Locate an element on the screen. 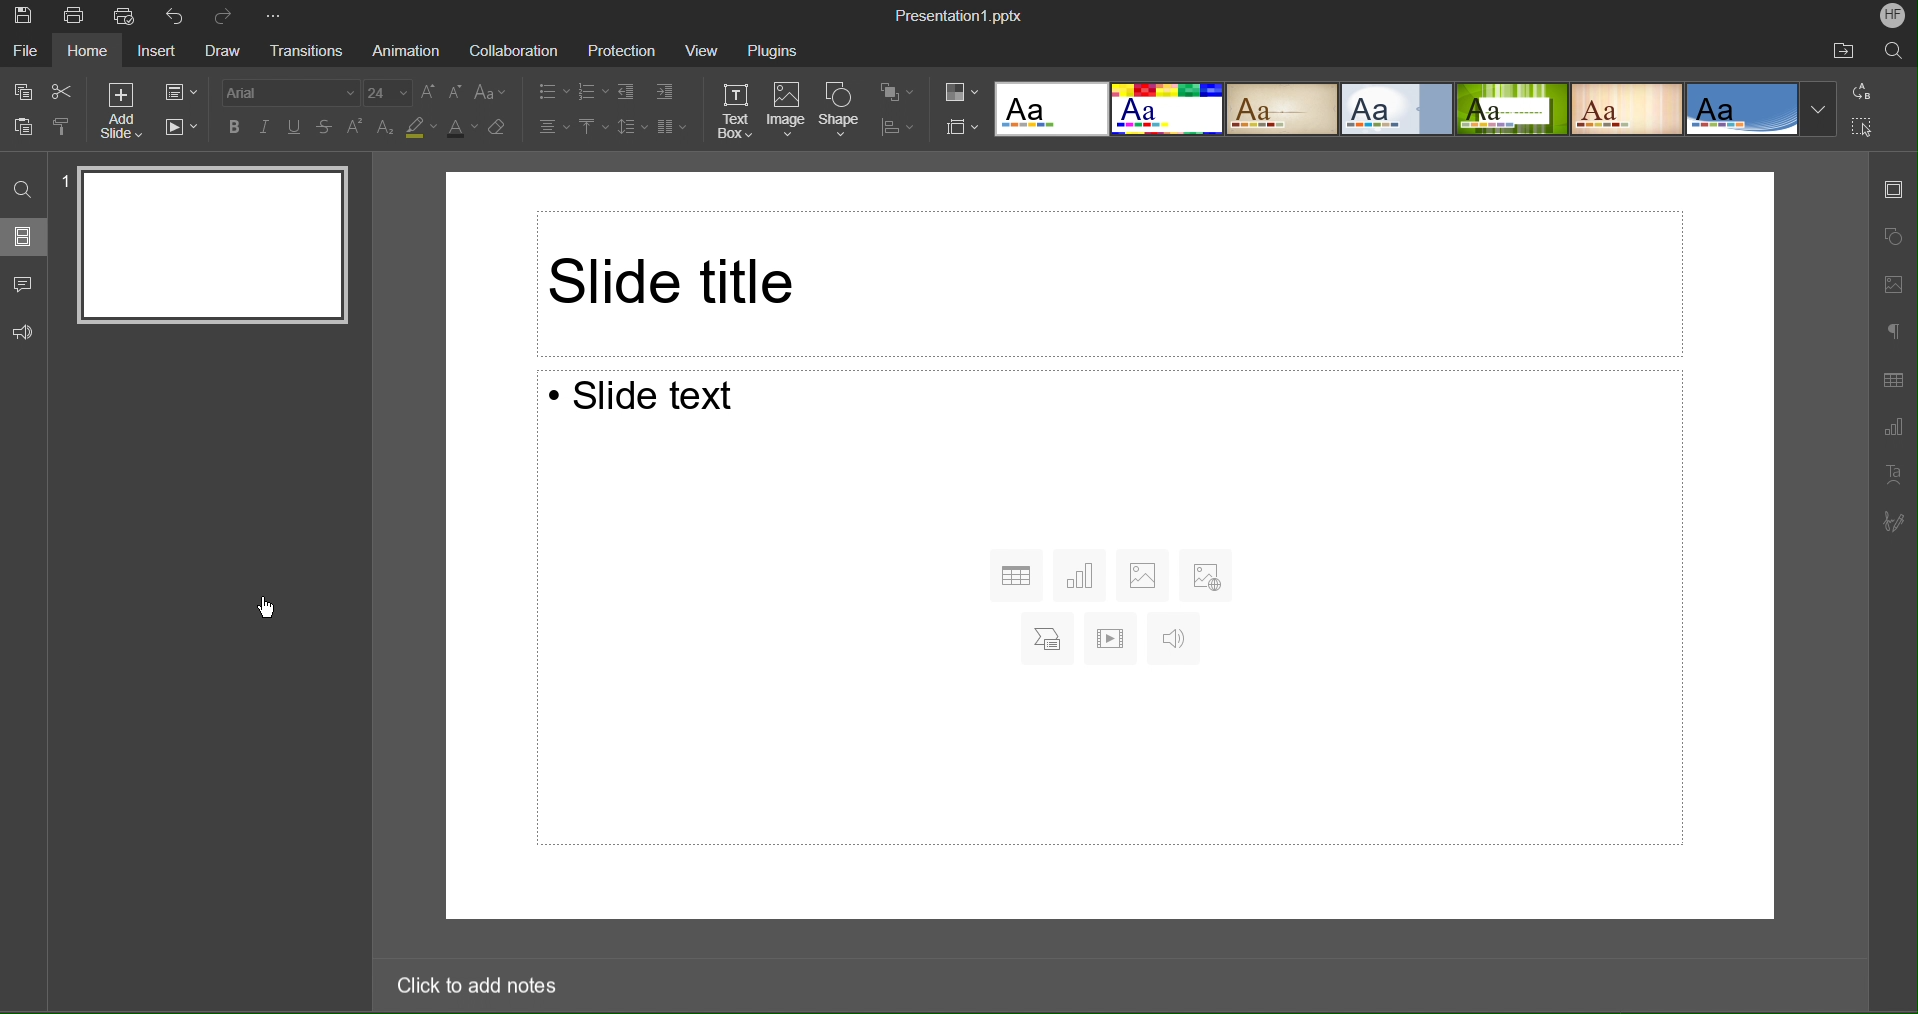 This screenshot has height=1014, width=1918. Columns is located at coordinates (669, 124).